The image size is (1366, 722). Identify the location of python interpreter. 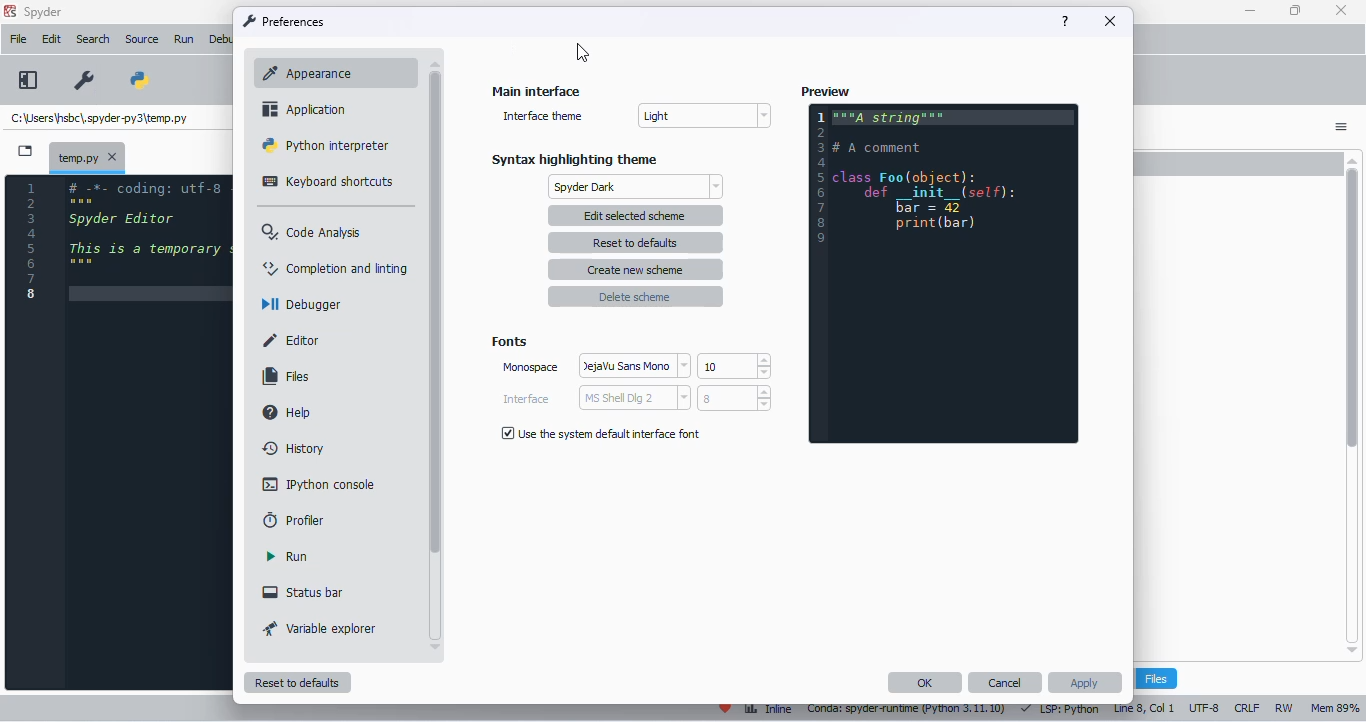
(325, 145).